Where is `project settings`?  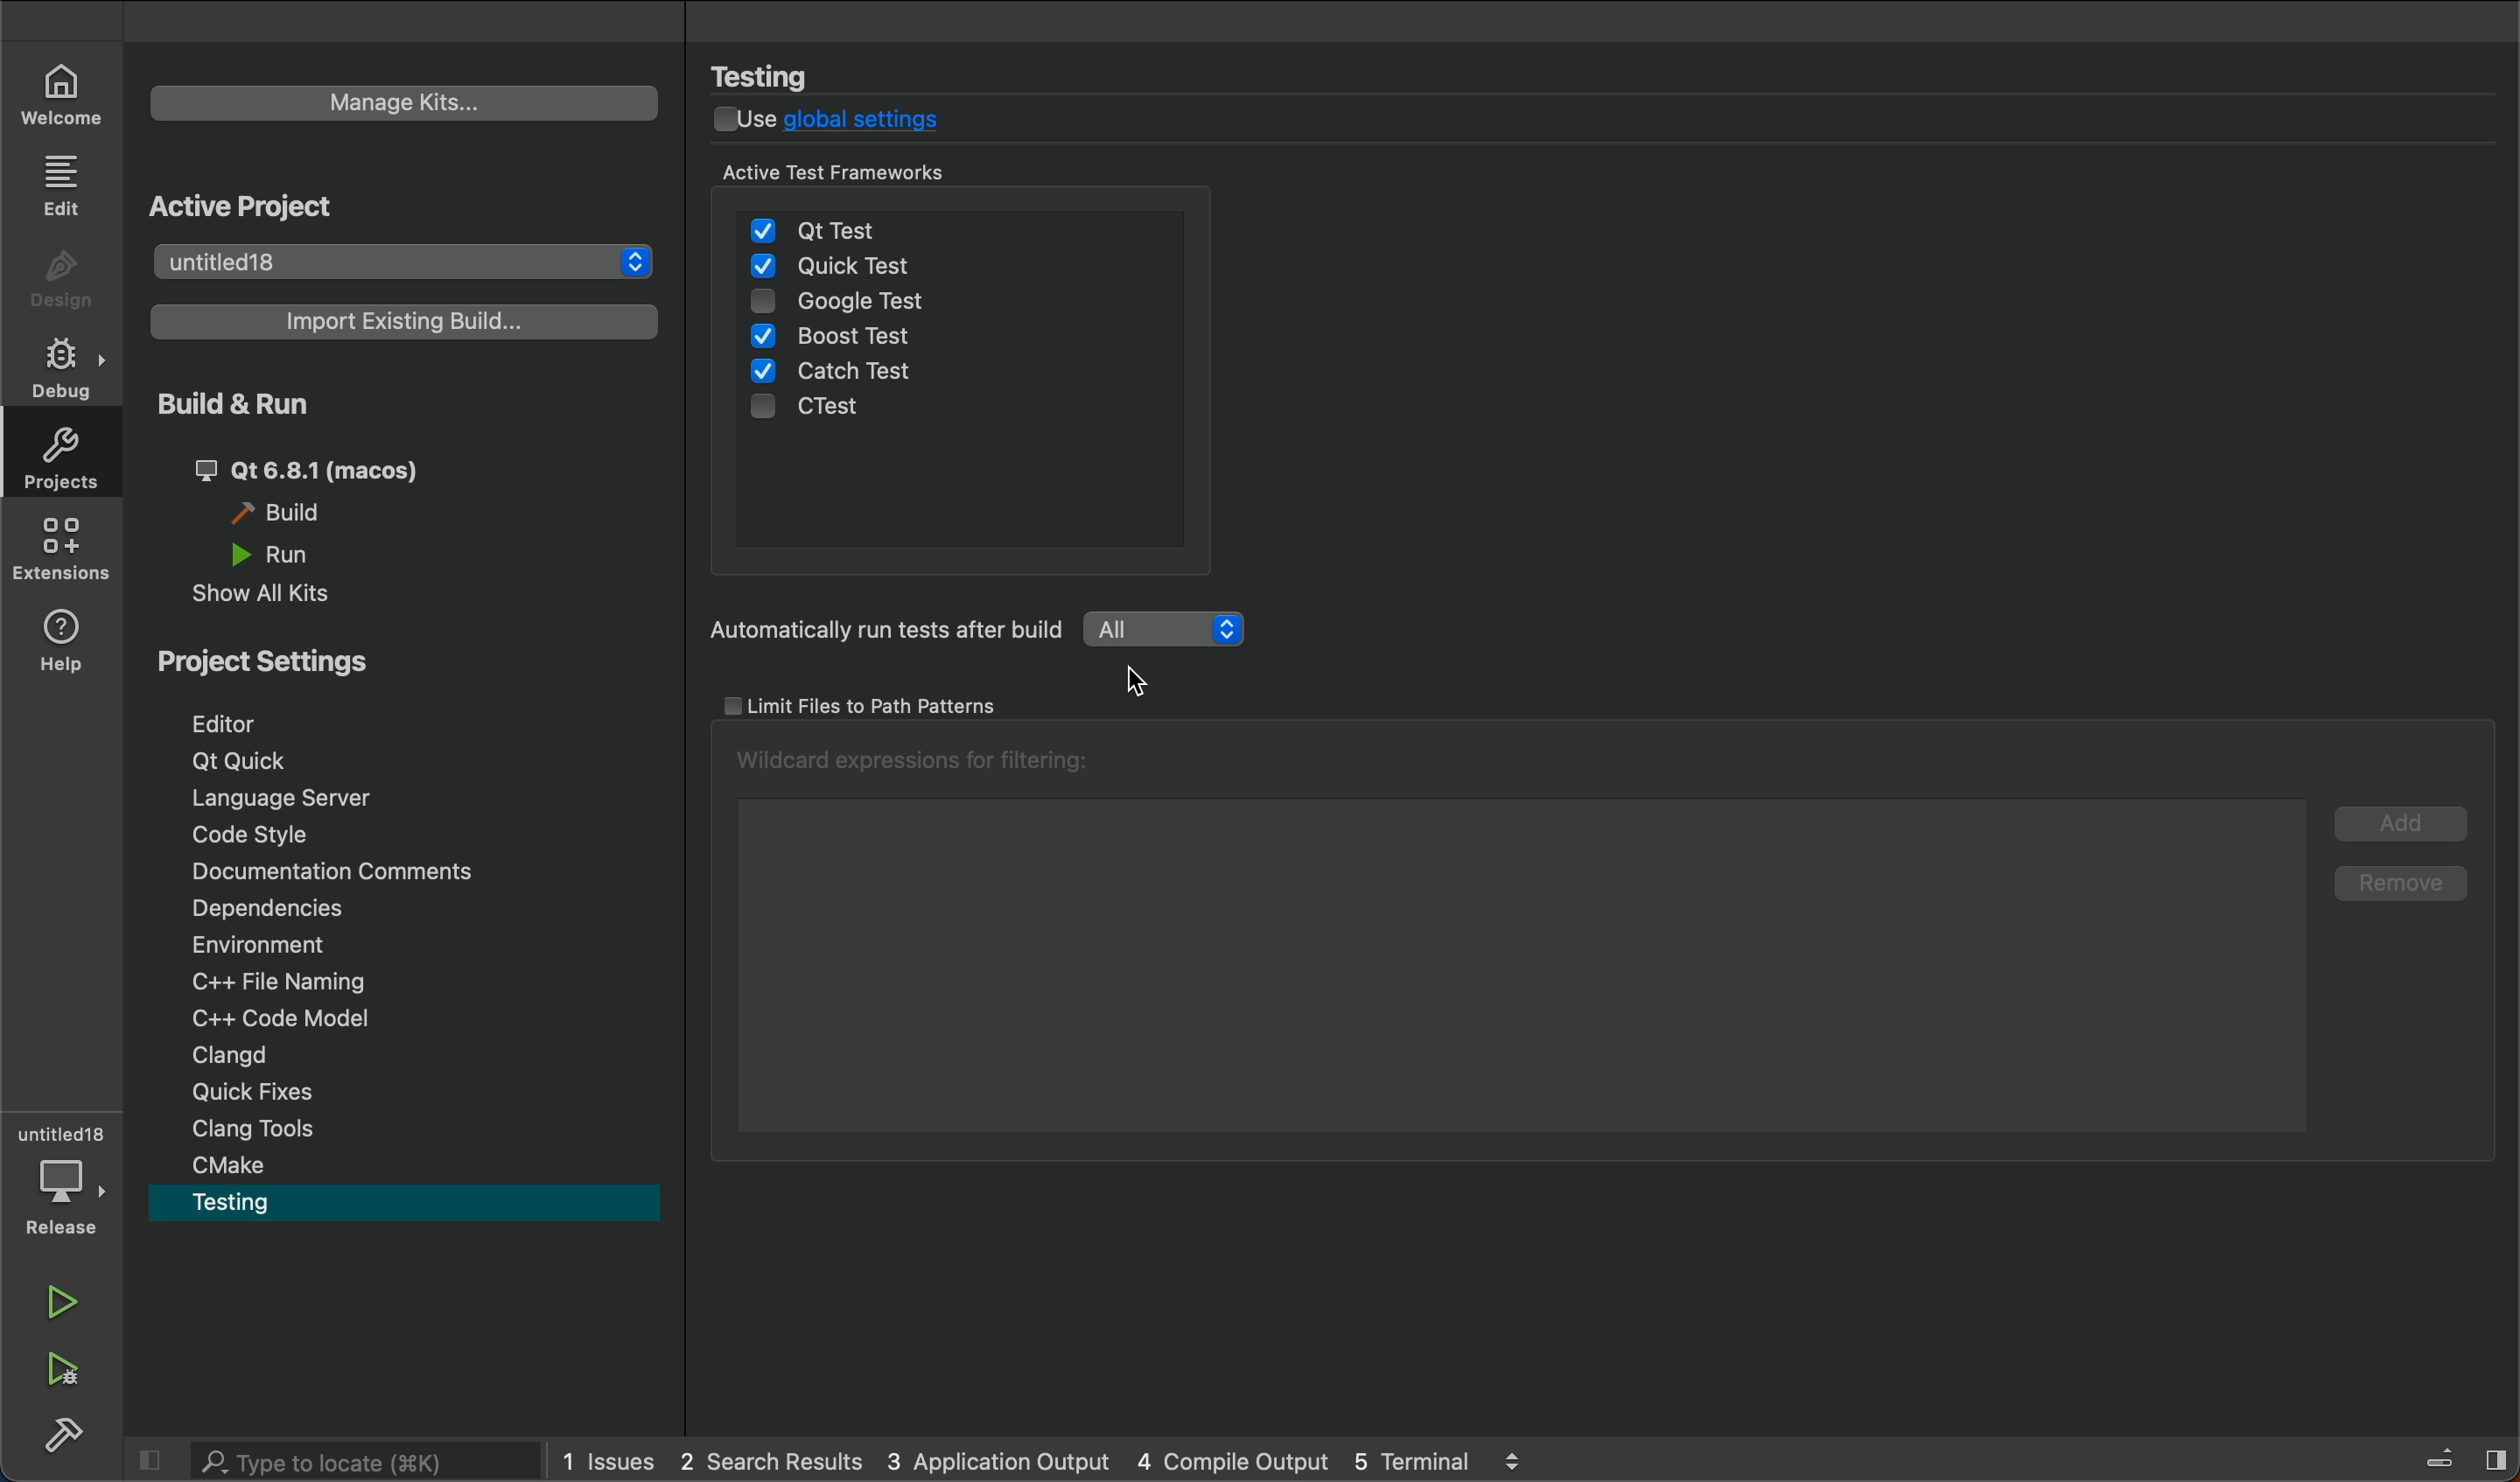
project settings is located at coordinates (286, 660).